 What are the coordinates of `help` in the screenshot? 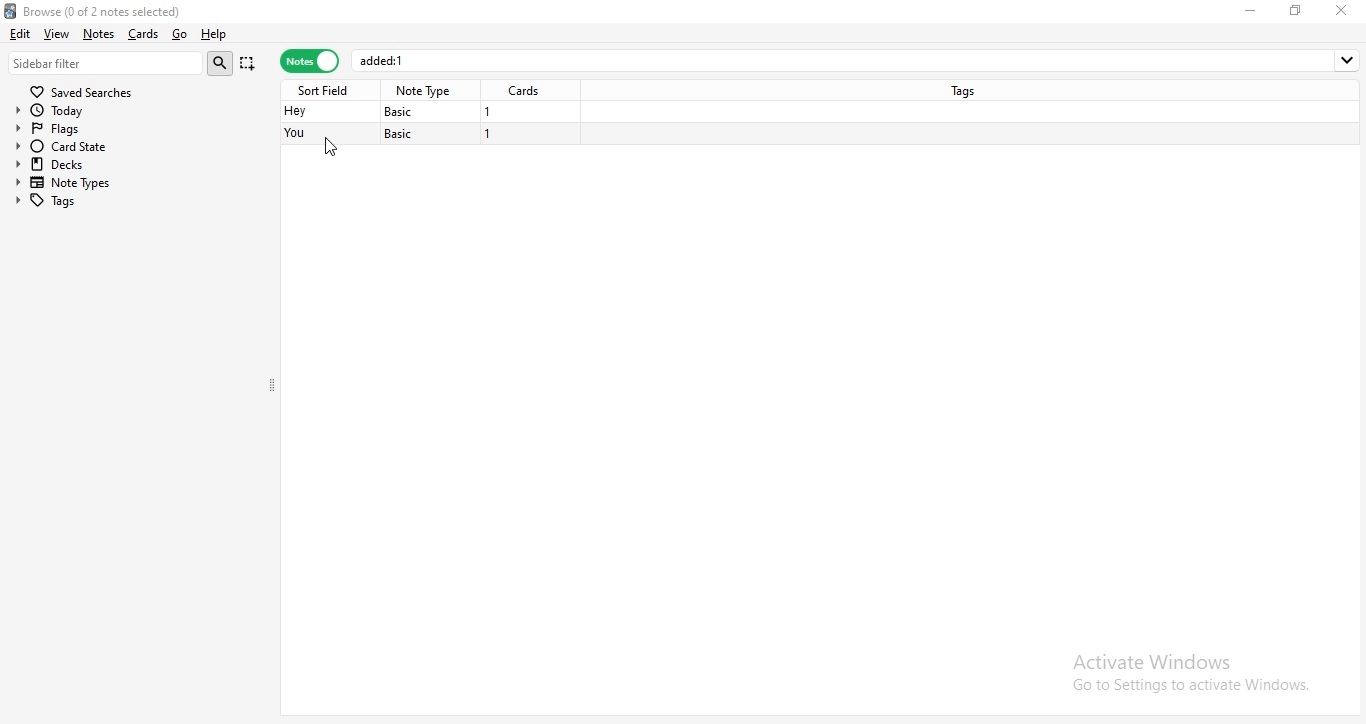 It's located at (214, 35).